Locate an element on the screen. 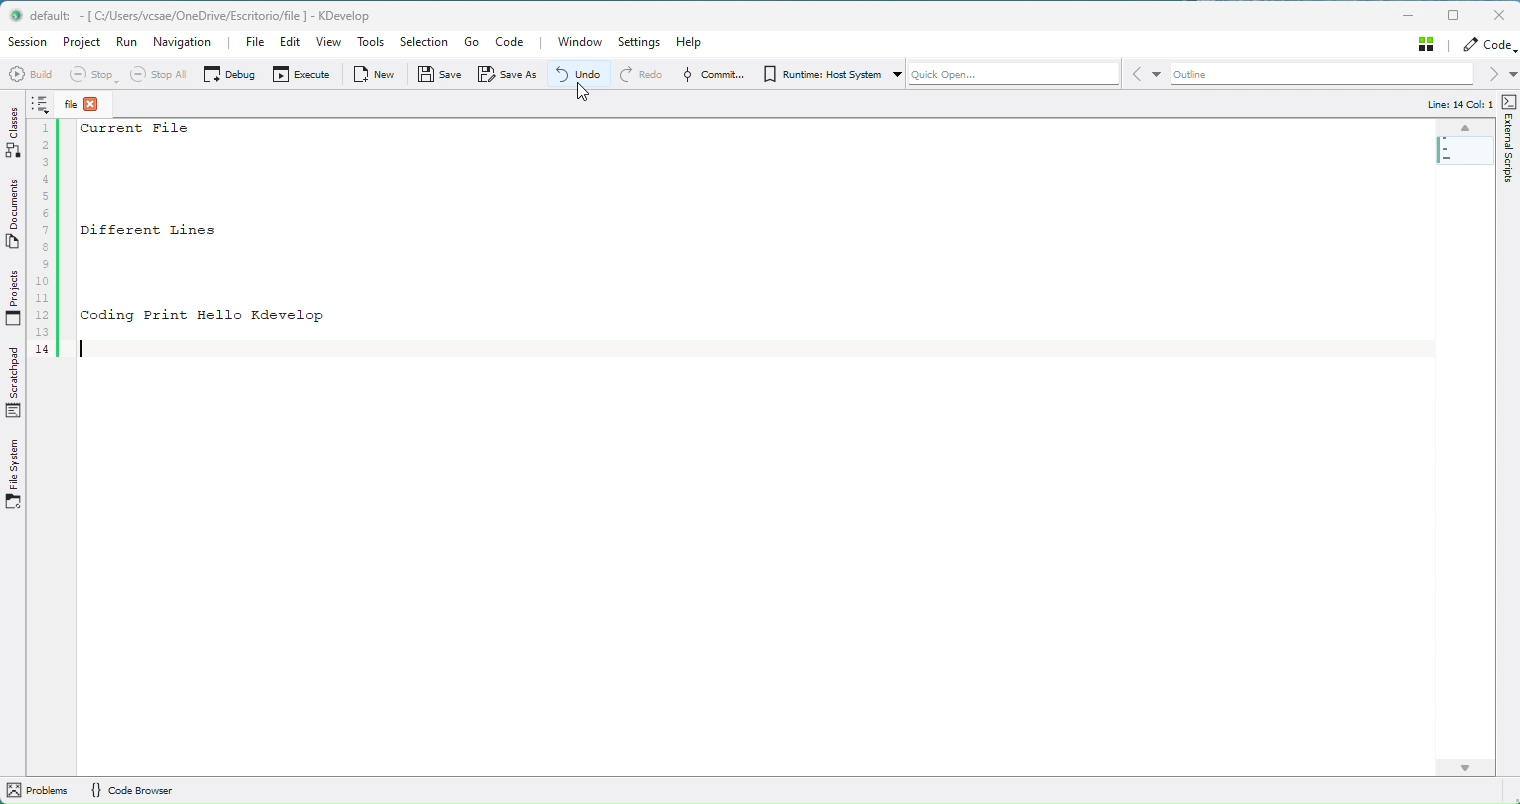  Save as is located at coordinates (511, 76).